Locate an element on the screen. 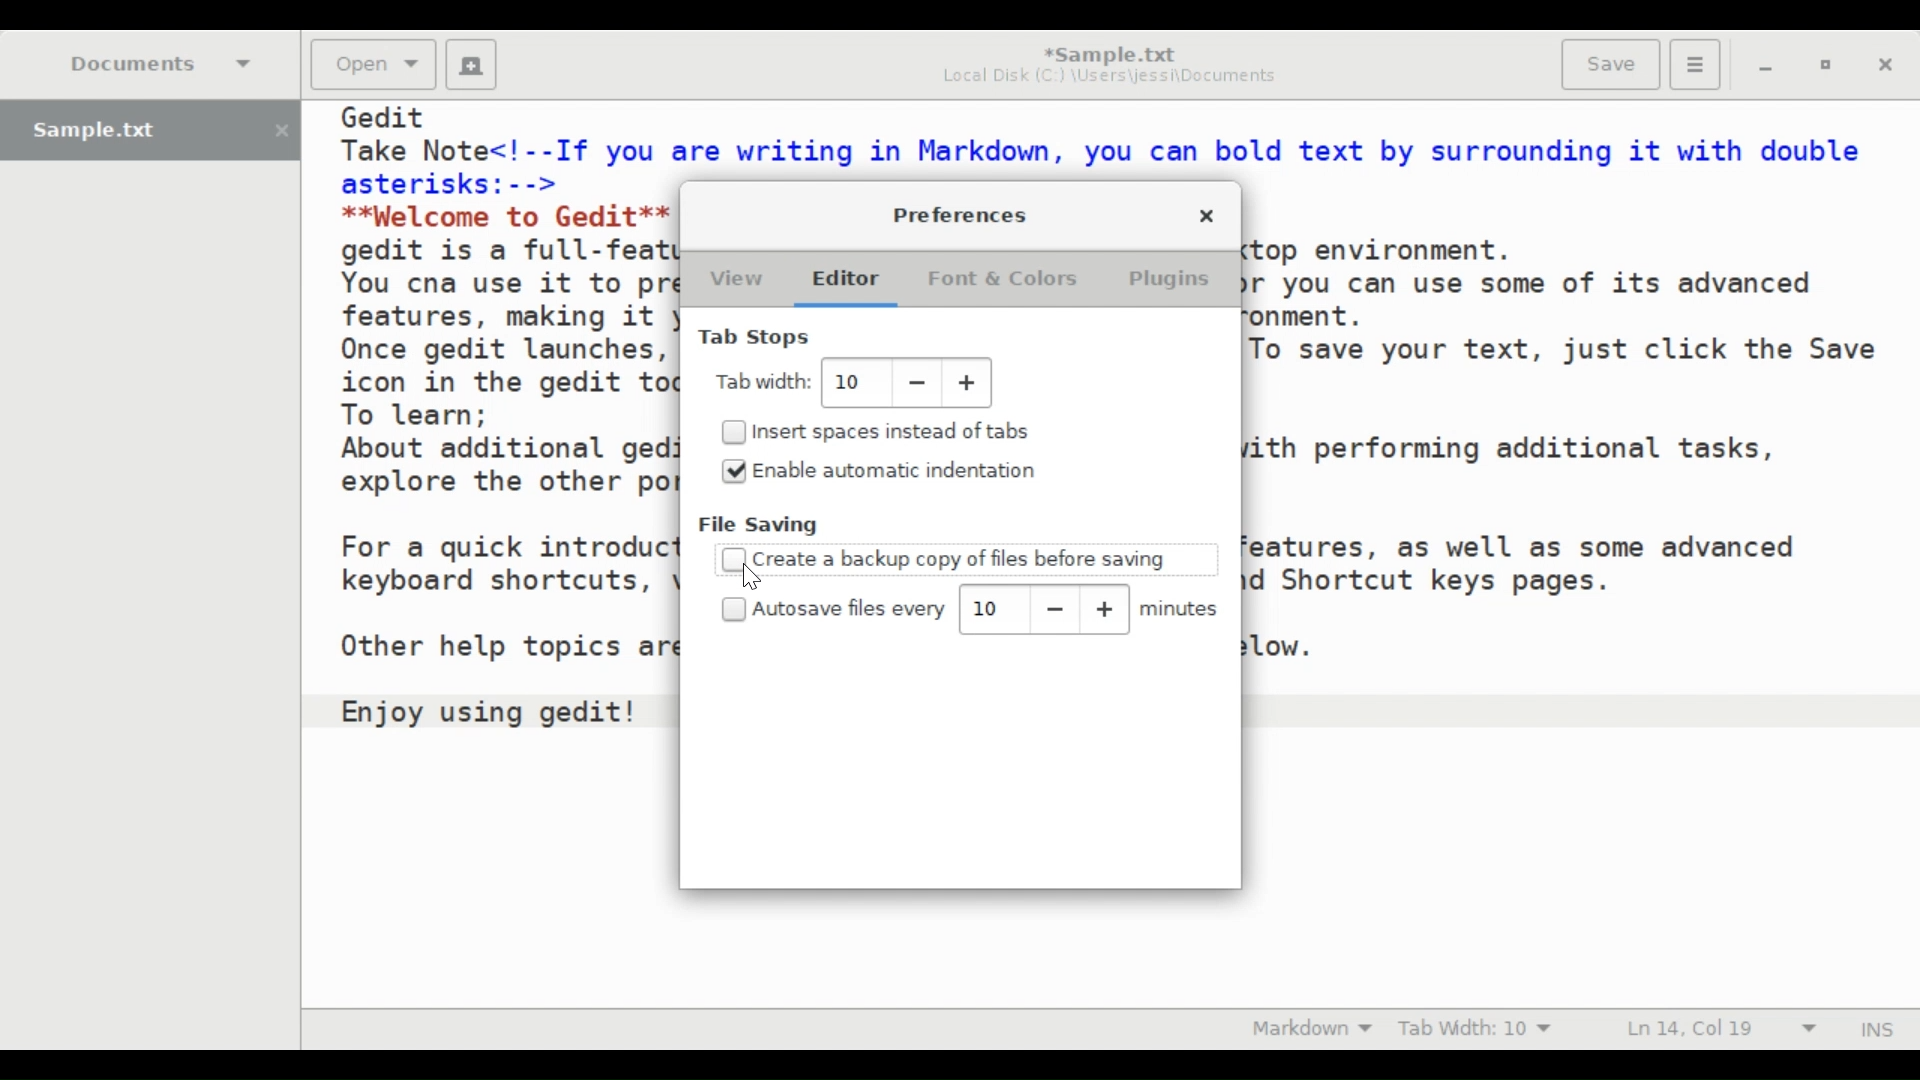 The width and height of the screenshot is (1920, 1080). Close is located at coordinates (1207, 218).